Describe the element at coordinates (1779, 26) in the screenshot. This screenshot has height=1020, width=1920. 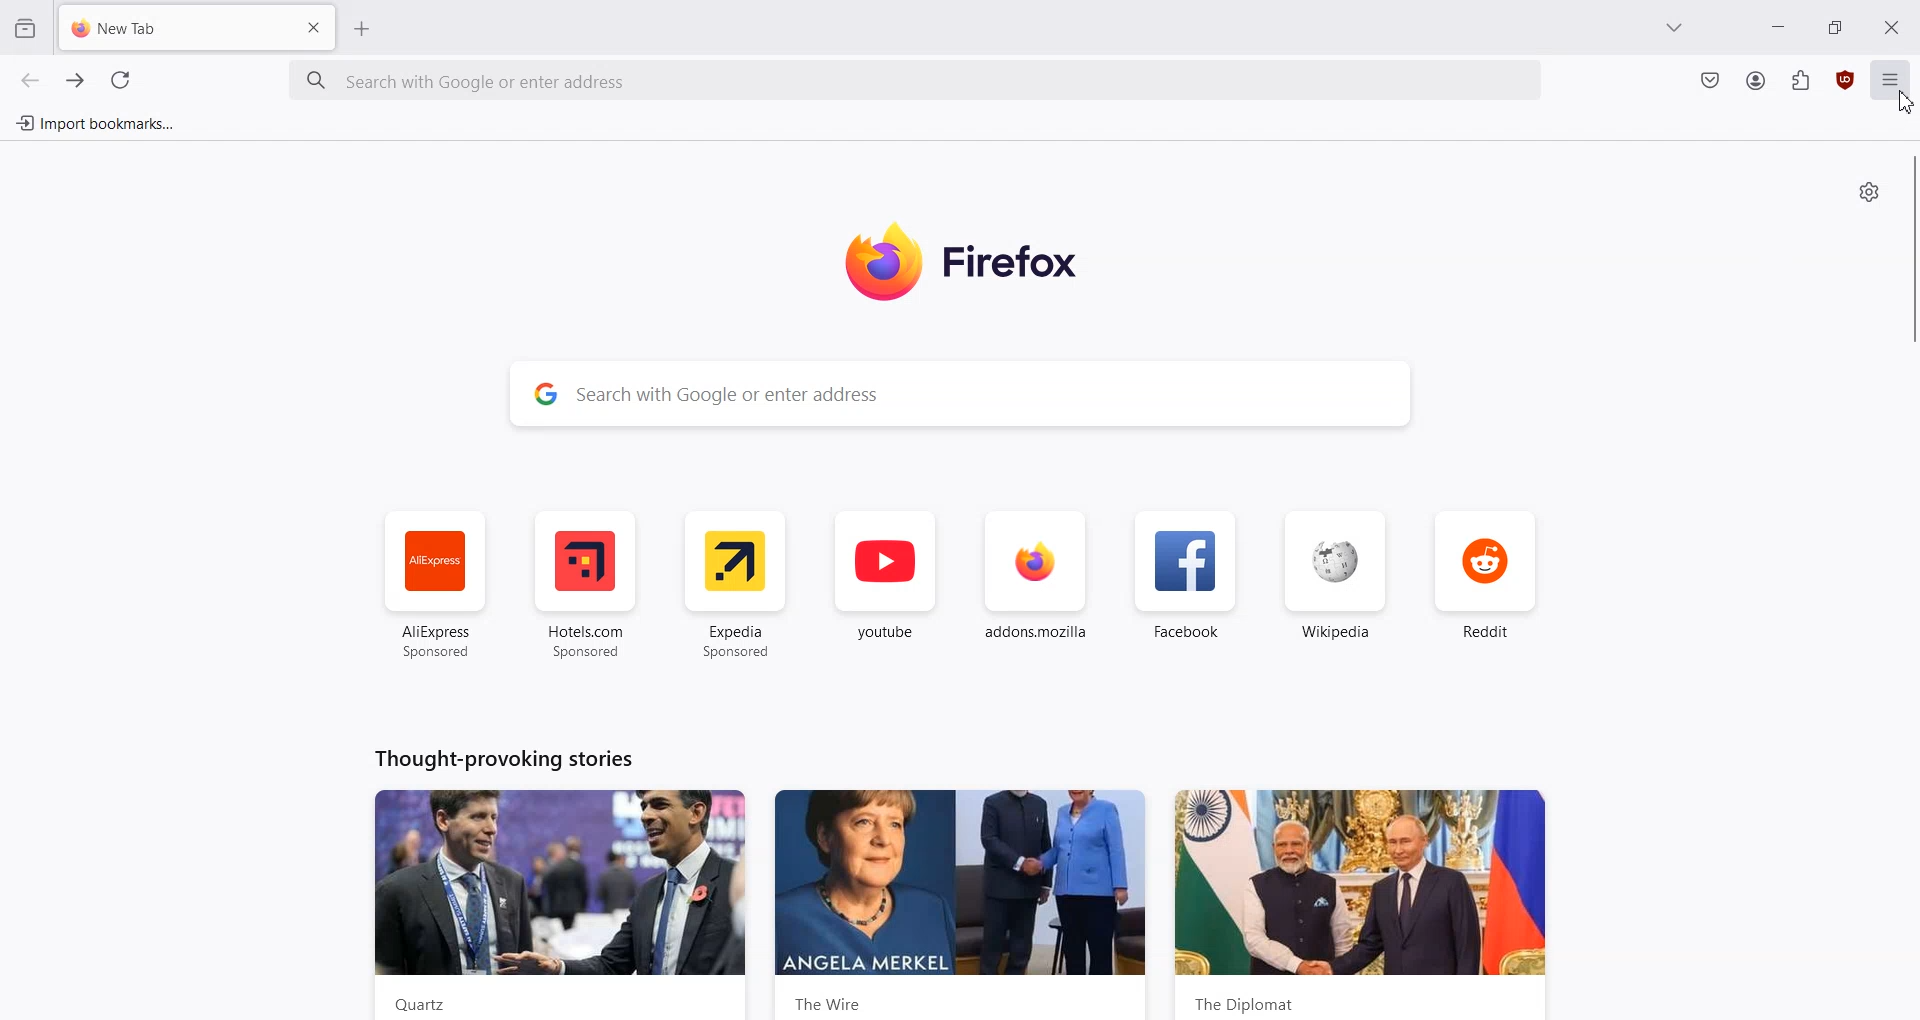
I see `Minimize` at that location.